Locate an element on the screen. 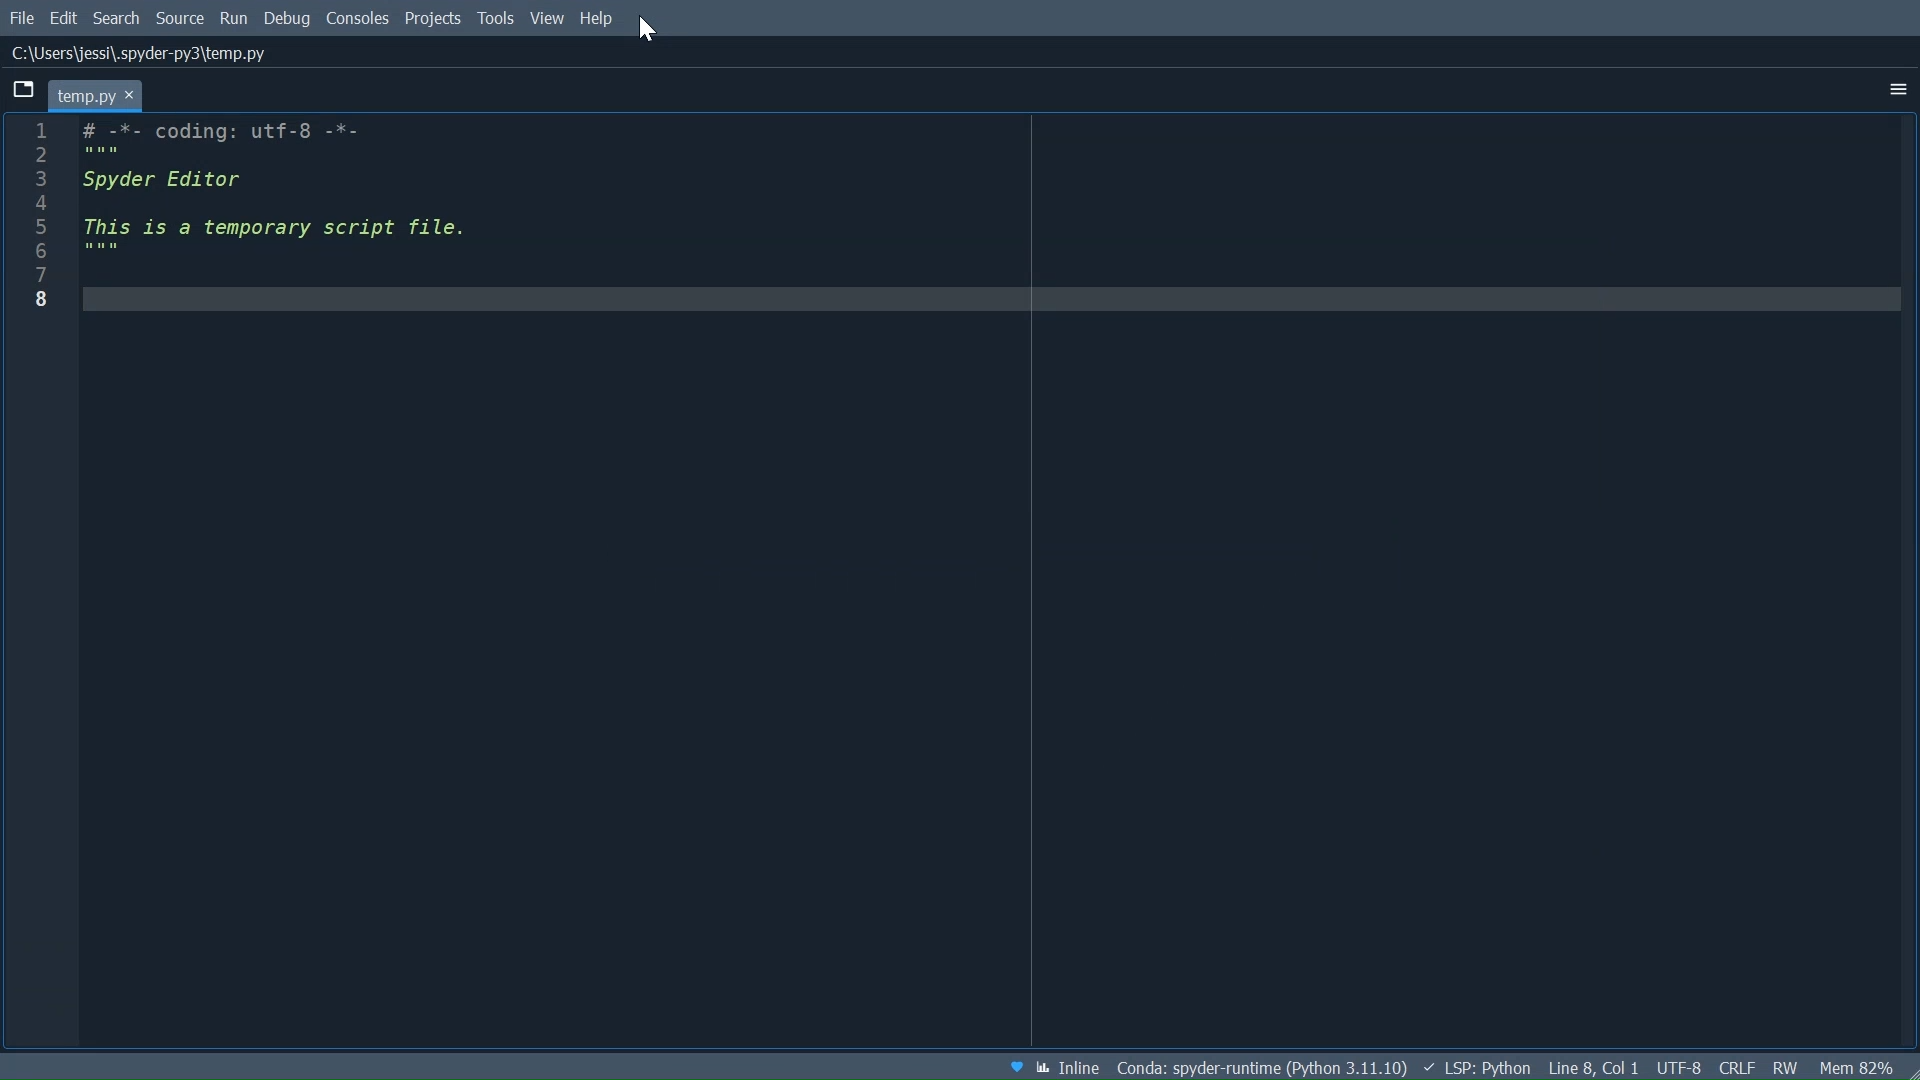 This screenshot has height=1080, width=1920. File EQL Status is located at coordinates (1738, 1068).